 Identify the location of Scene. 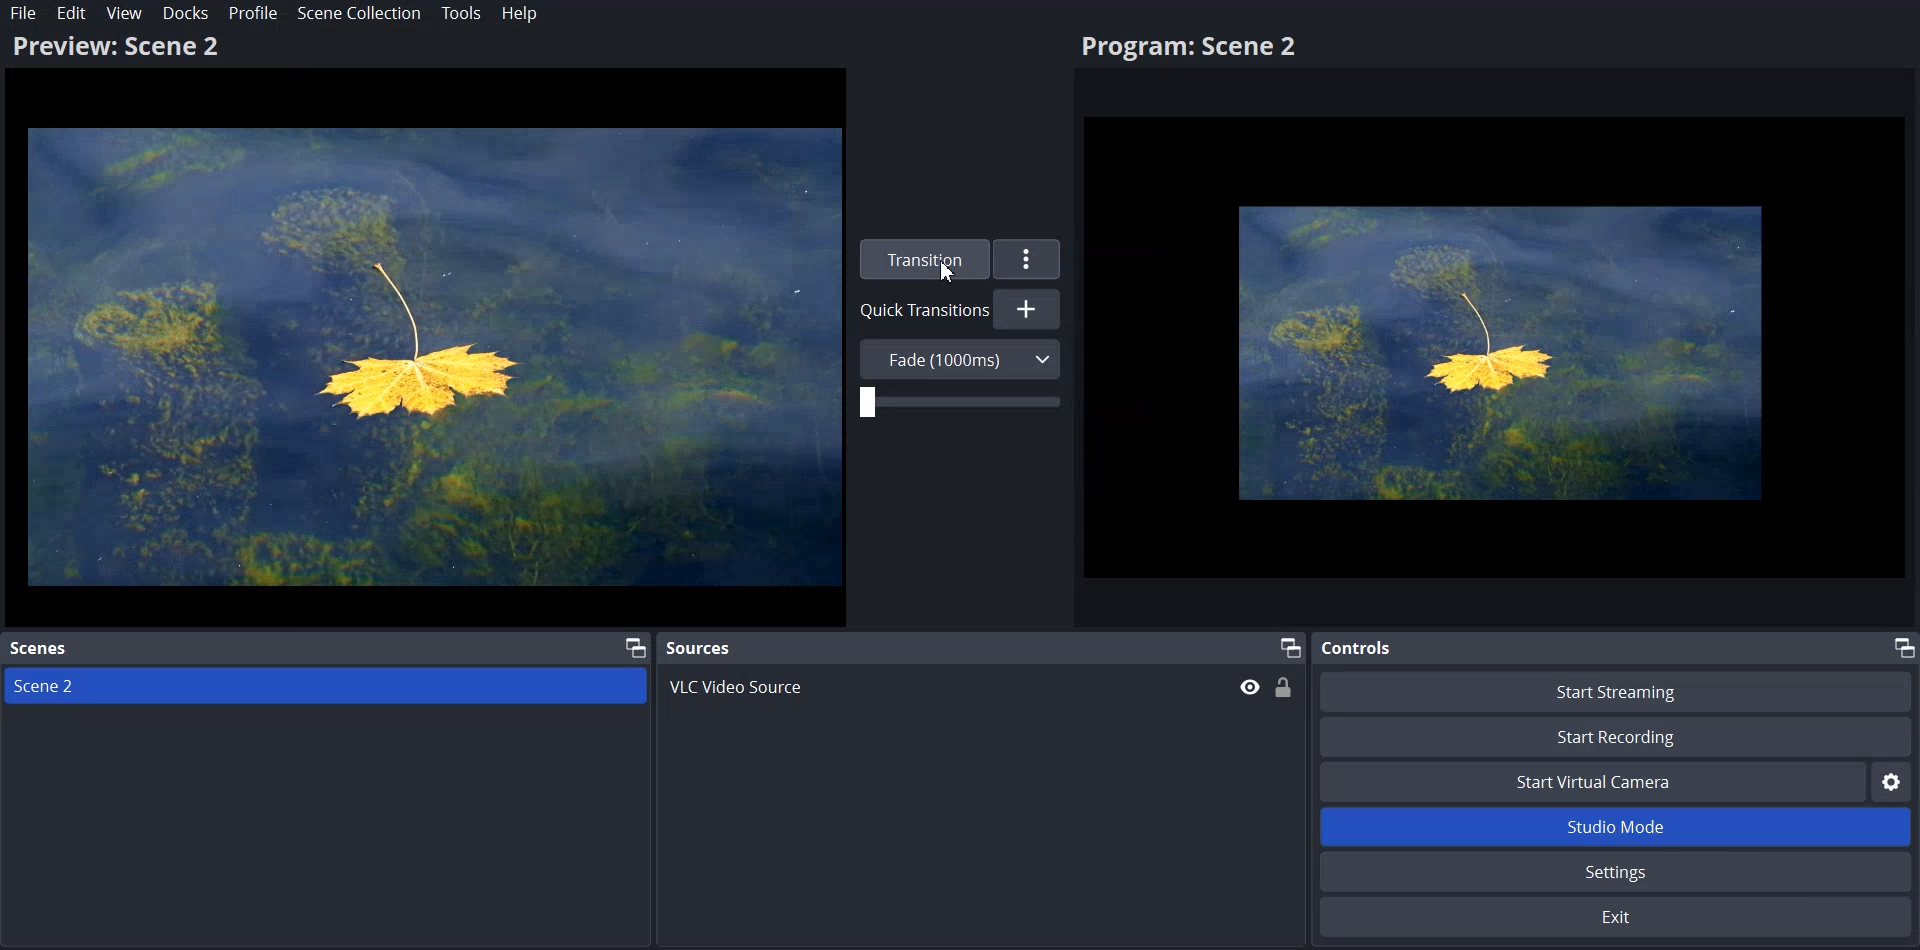
(121, 690).